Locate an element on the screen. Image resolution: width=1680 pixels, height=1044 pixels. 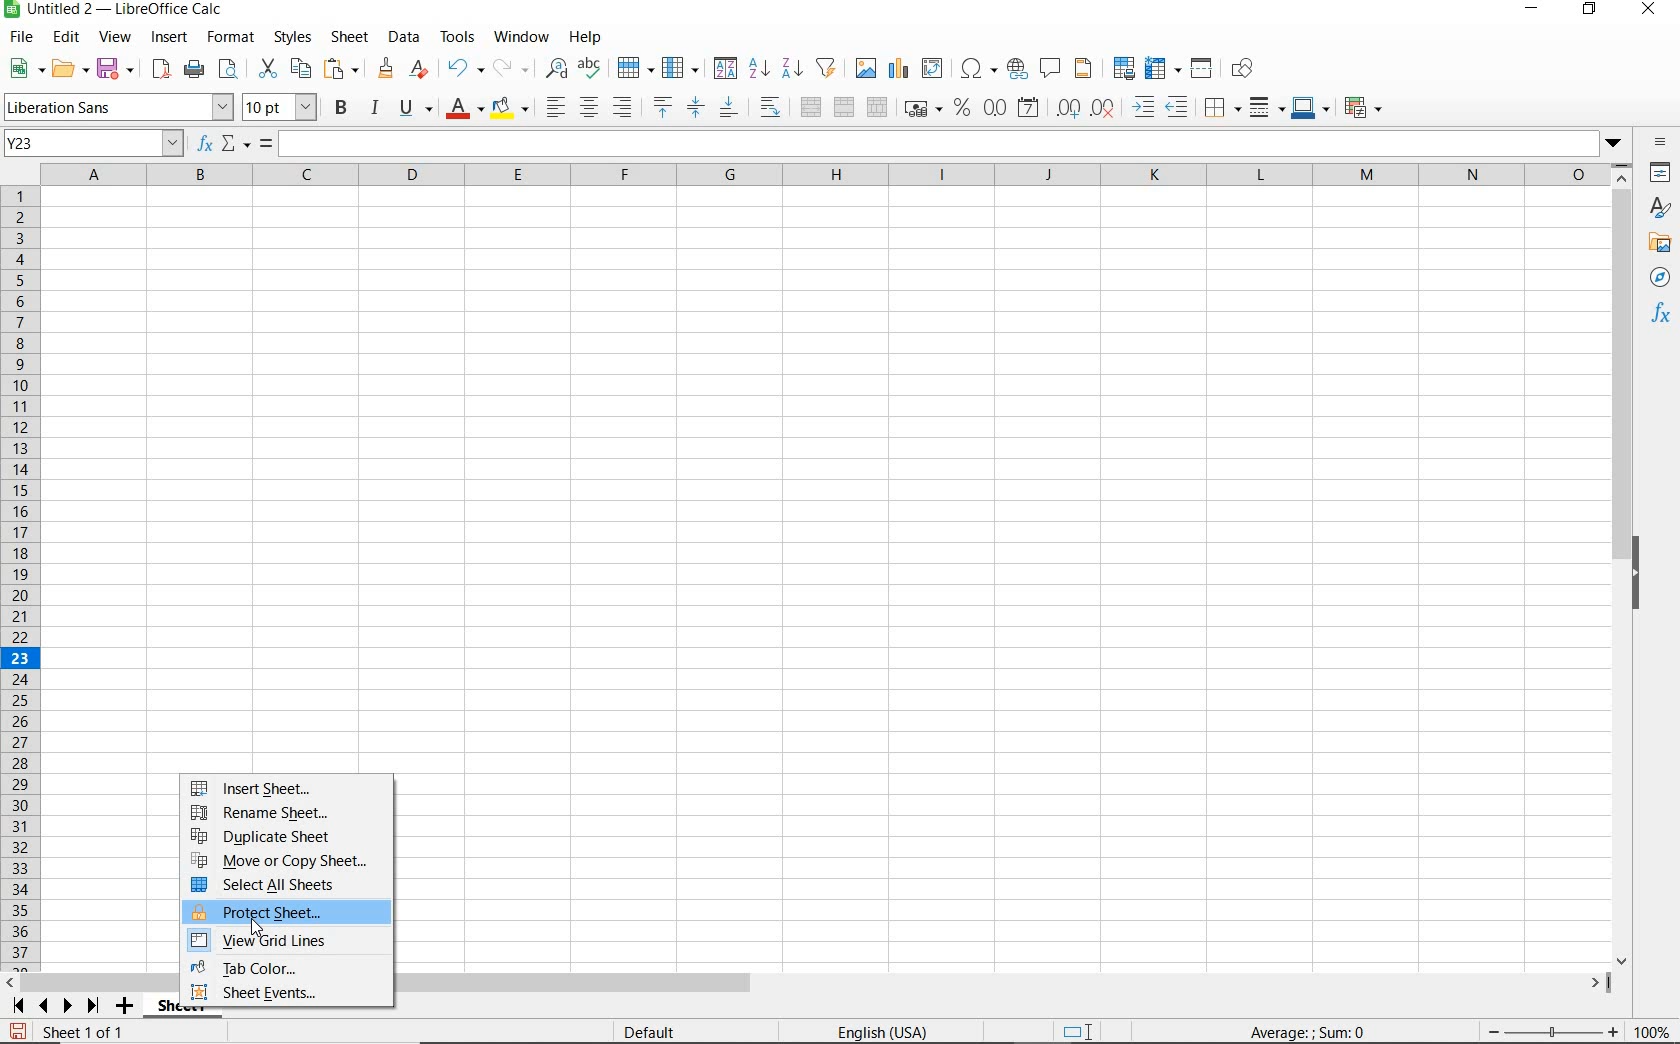
TAB COLOR is located at coordinates (243, 970).